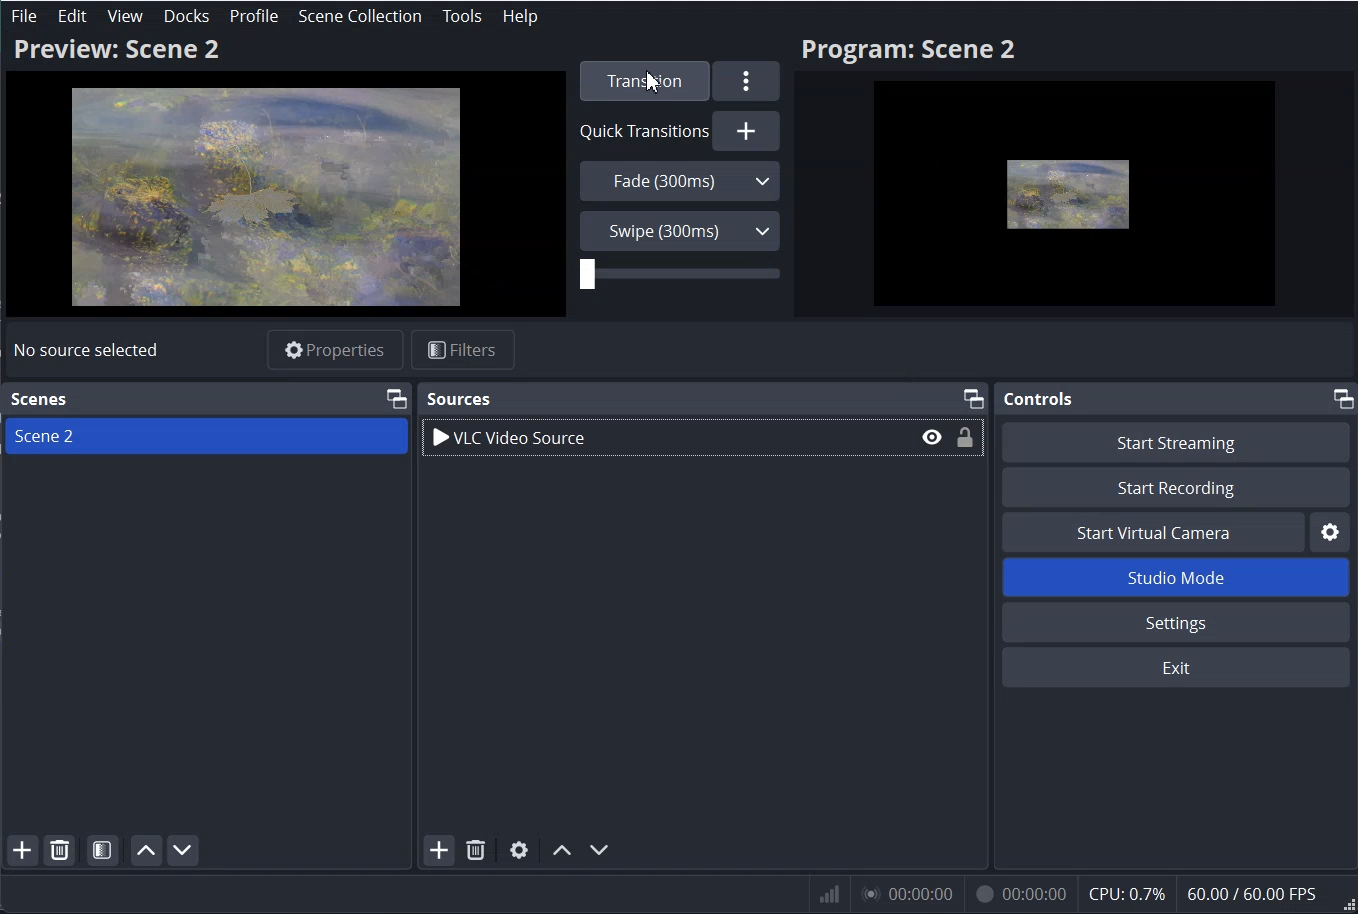 The image size is (1358, 914). Describe the element at coordinates (1044, 400) in the screenshot. I see `Control` at that location.